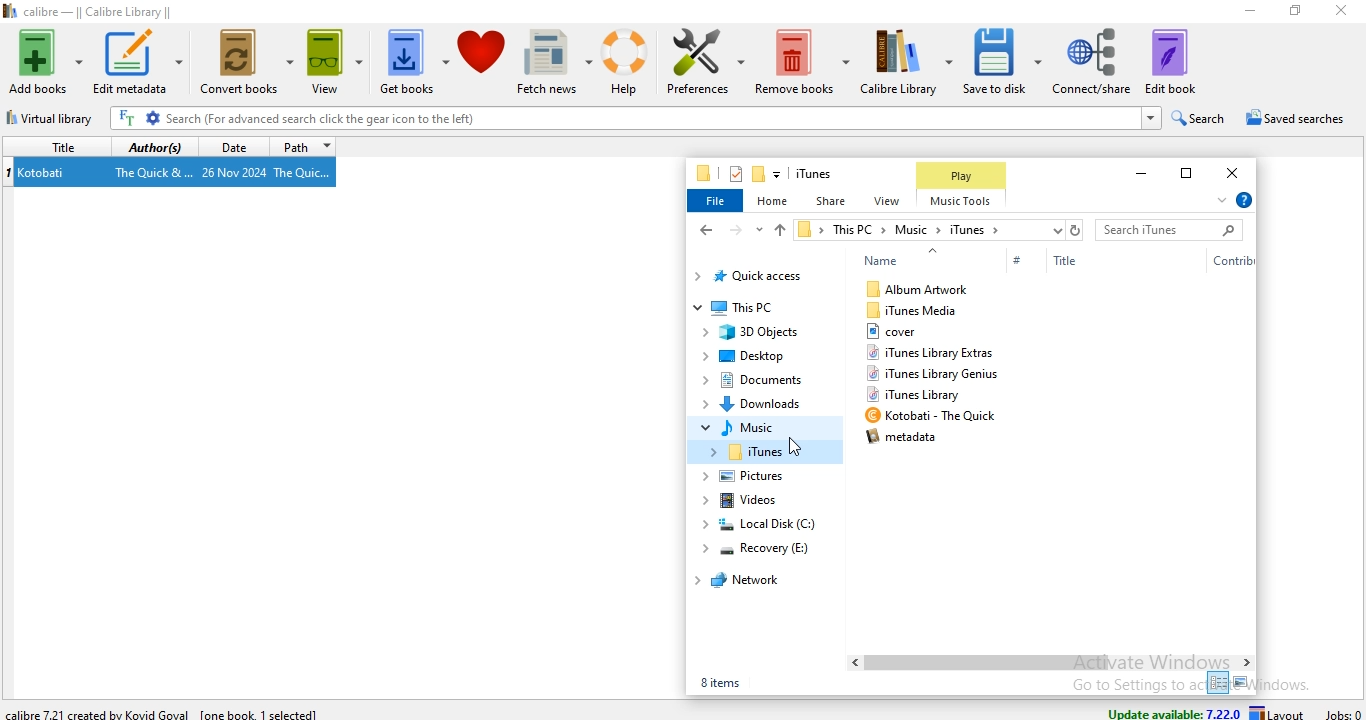 This screenshot has width=1366, height=720. I want to click on itunes library genius, so click(932, 353).